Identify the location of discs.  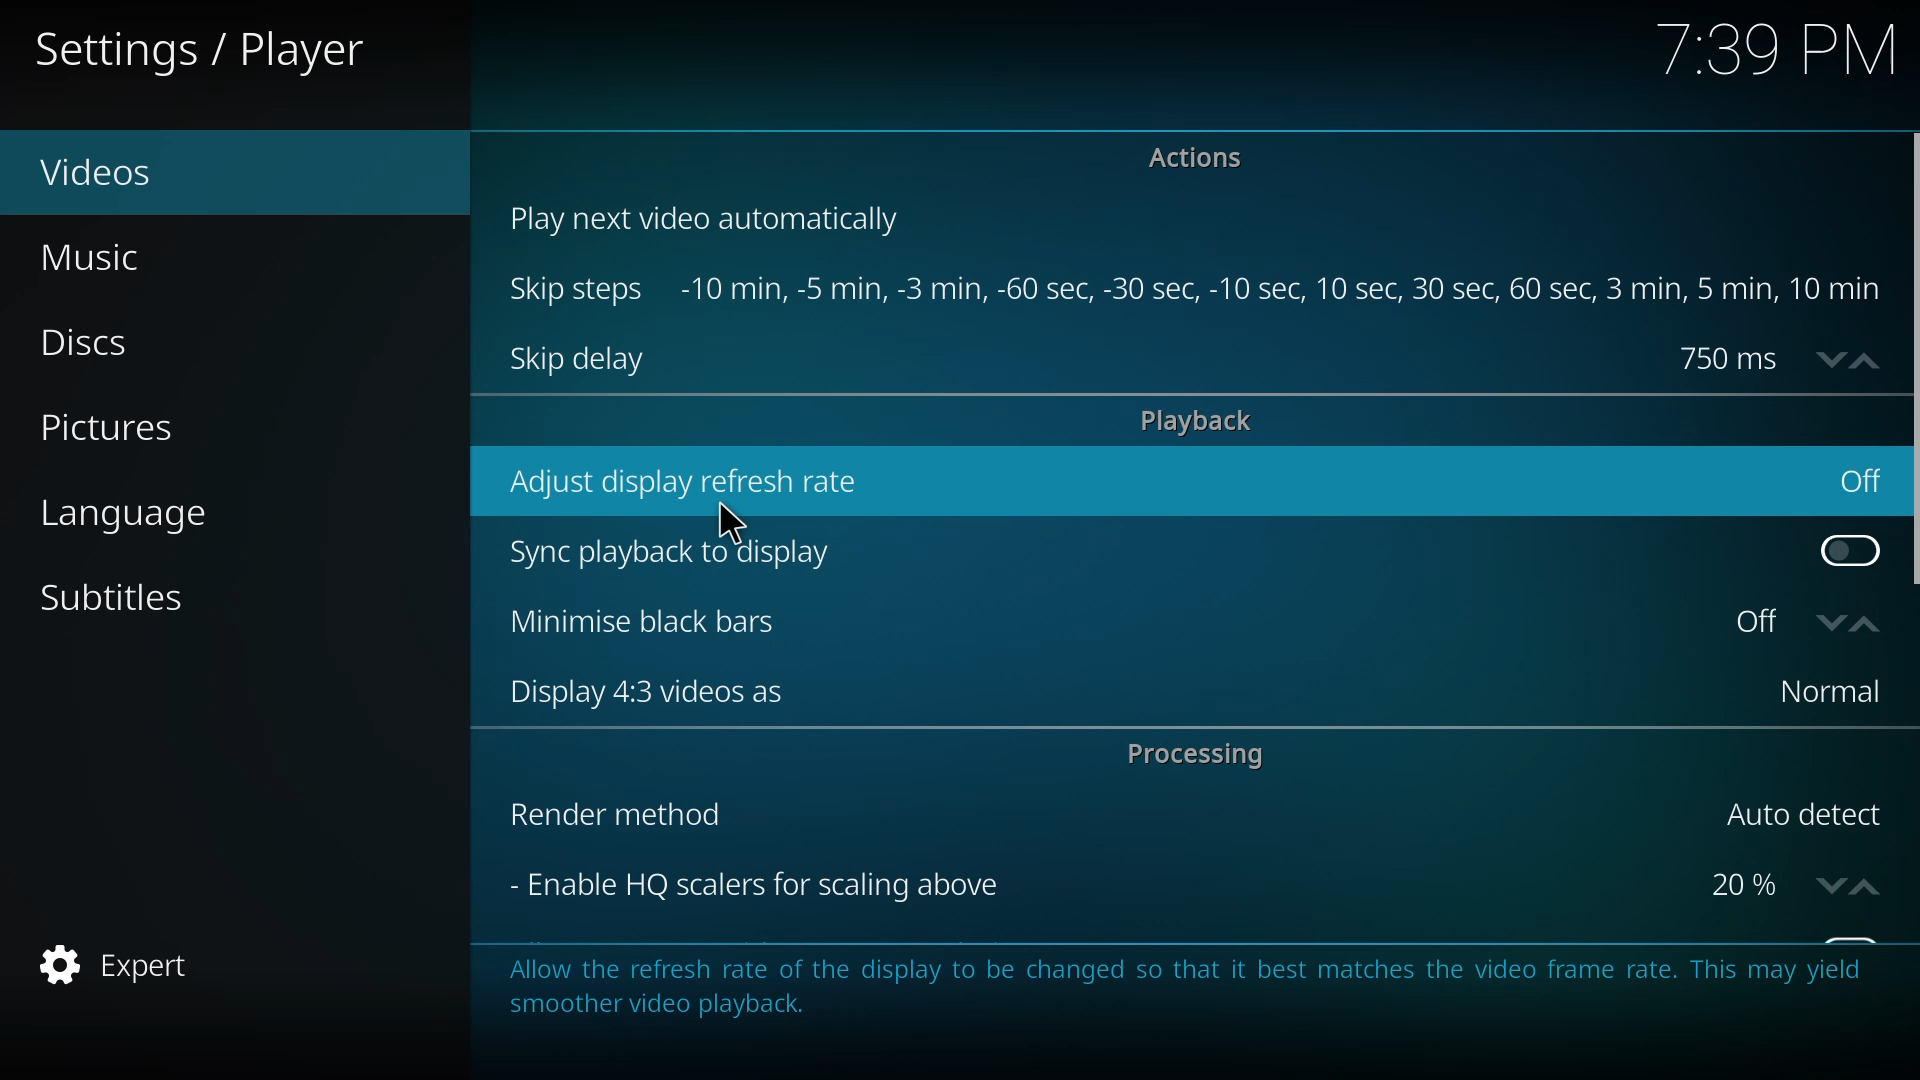
(105, 346).